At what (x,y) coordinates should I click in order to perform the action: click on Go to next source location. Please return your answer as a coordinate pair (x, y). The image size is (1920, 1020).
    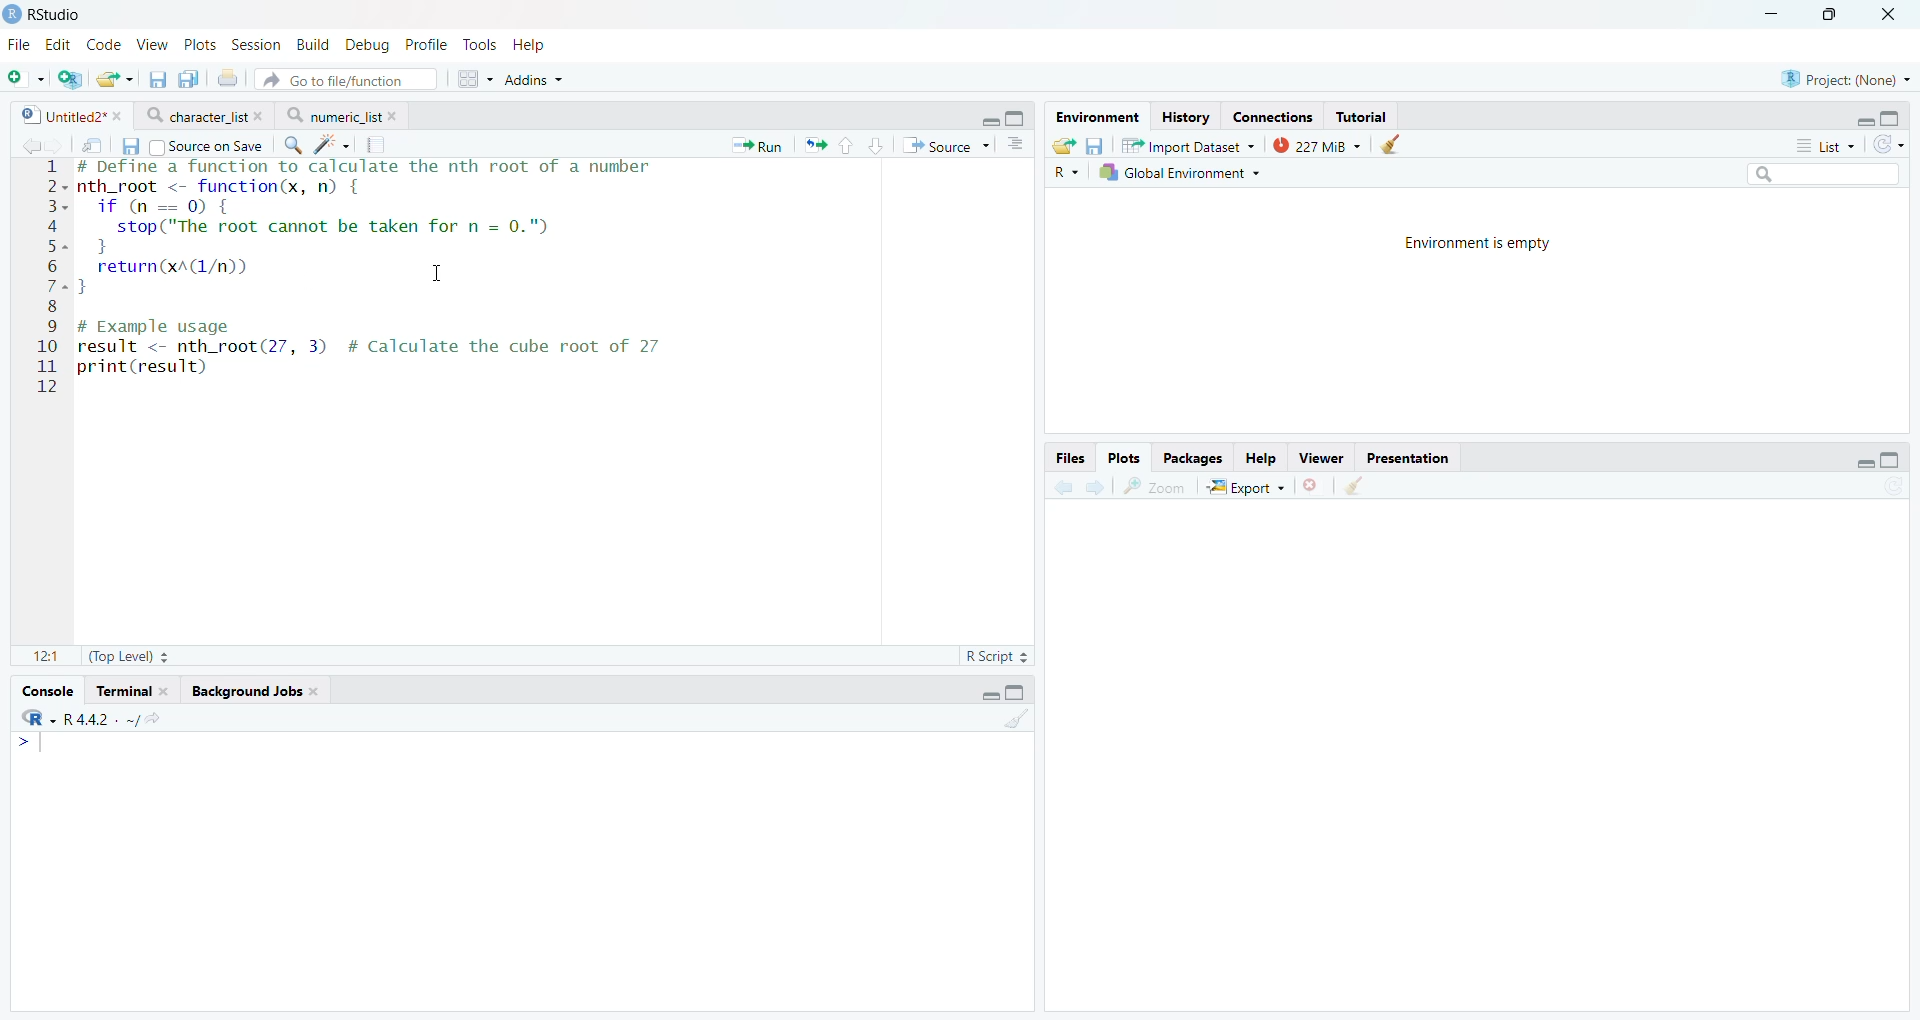
    Looking at the image, I should click on (54, 147).